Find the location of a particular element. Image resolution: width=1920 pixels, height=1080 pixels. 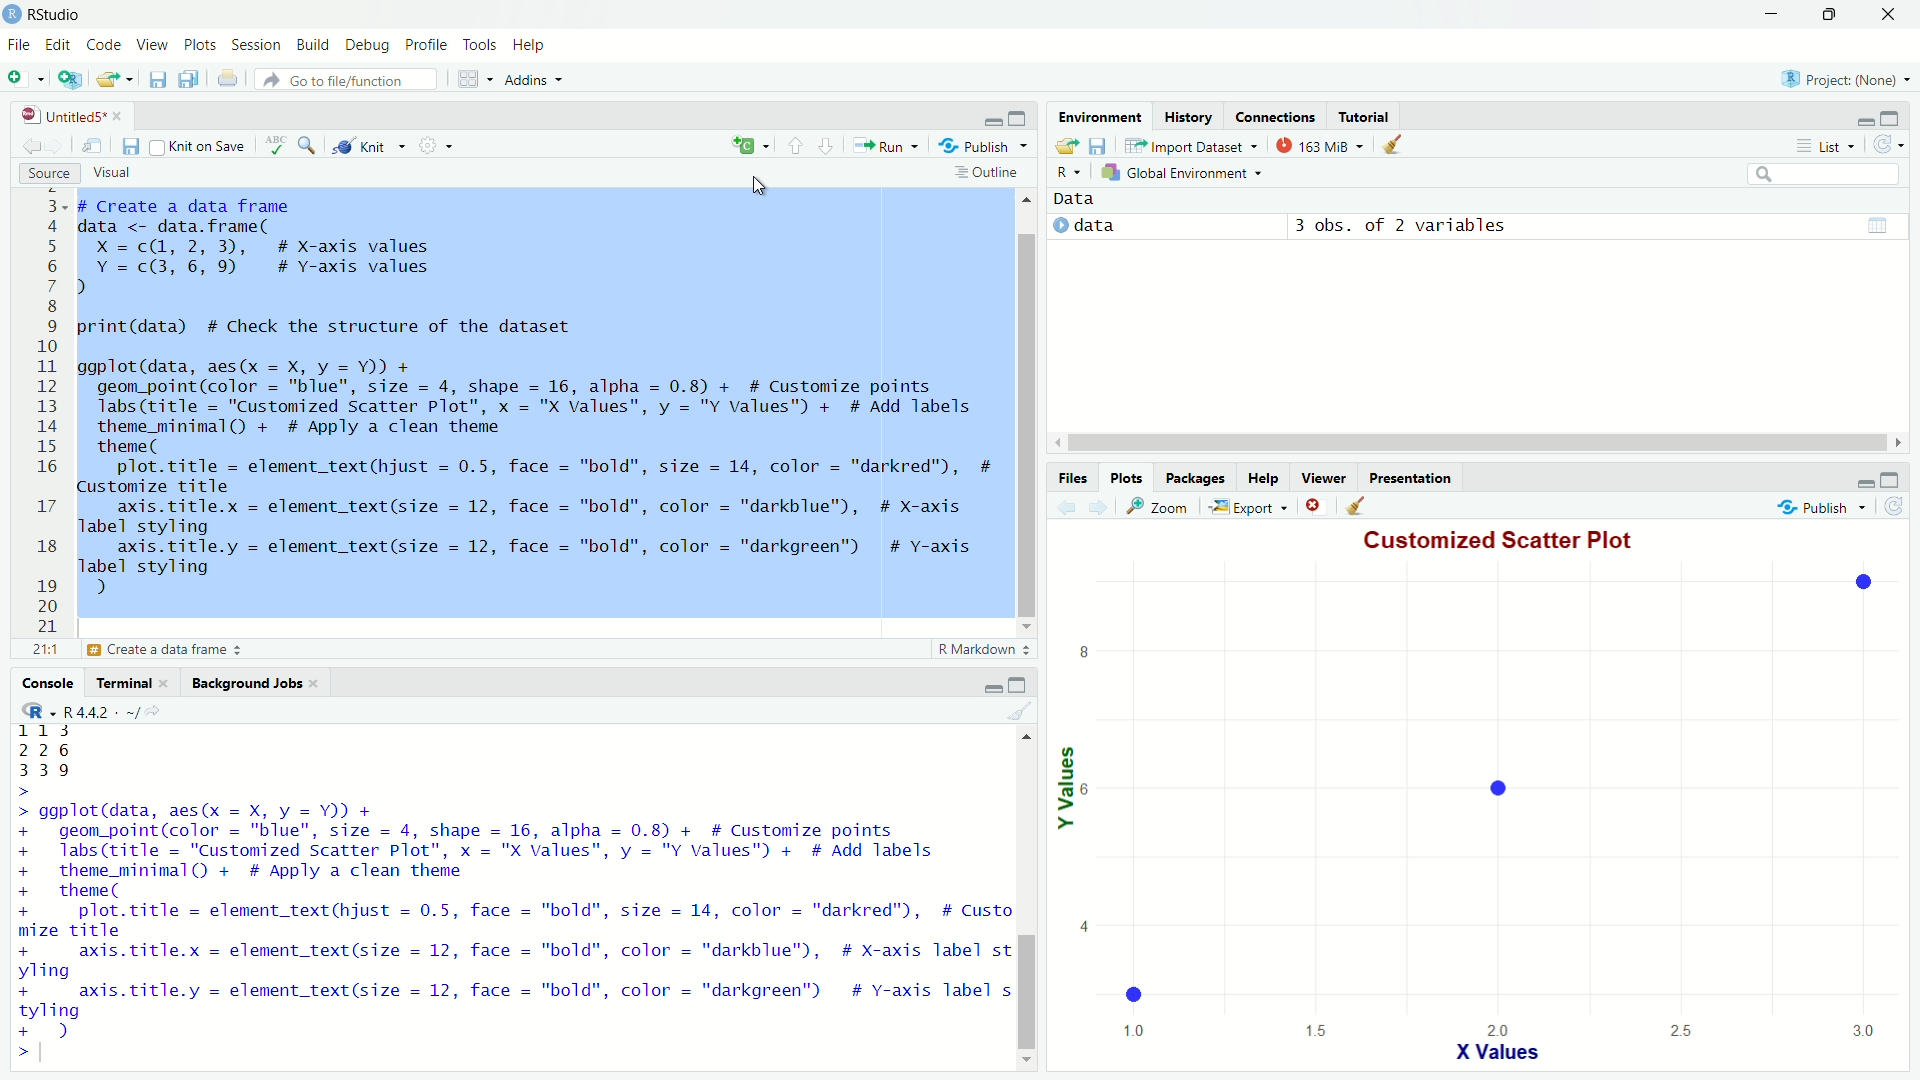

Cursor is located at coordinates (758, 192).